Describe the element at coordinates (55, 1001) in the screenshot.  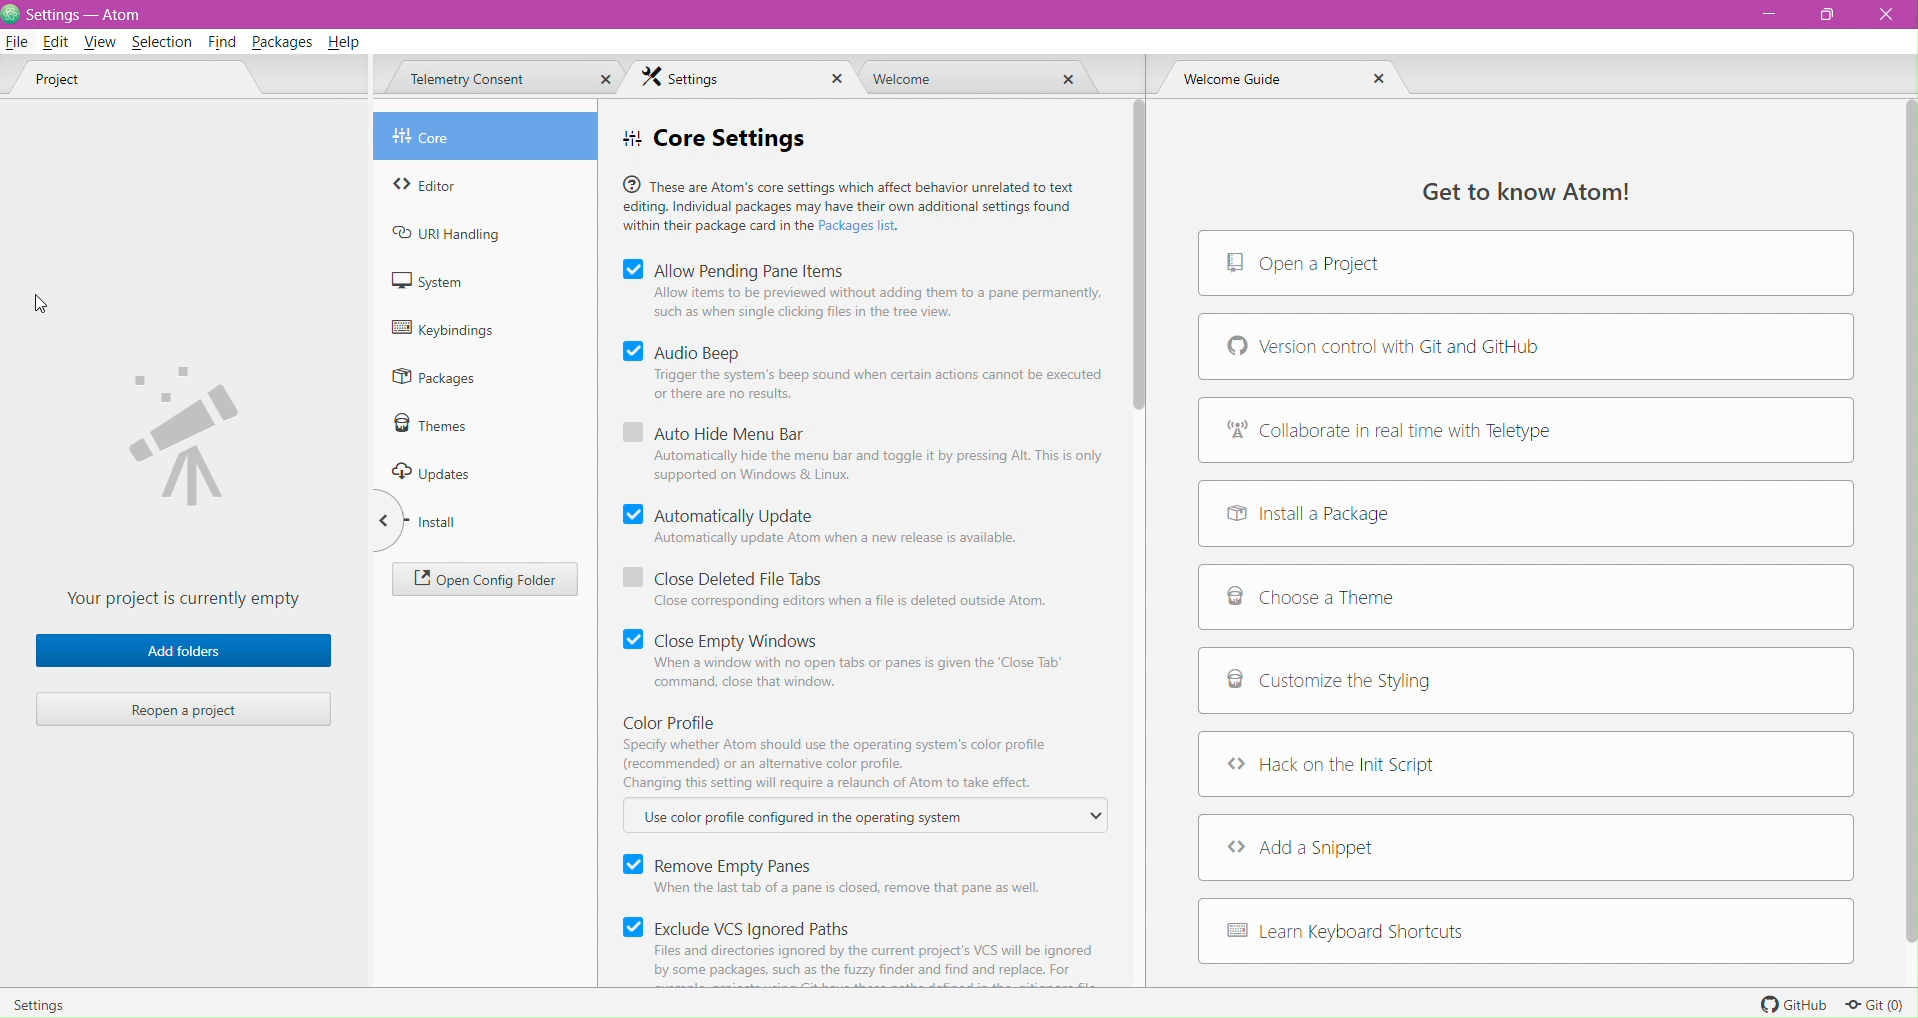
I see `Settings` at that location.